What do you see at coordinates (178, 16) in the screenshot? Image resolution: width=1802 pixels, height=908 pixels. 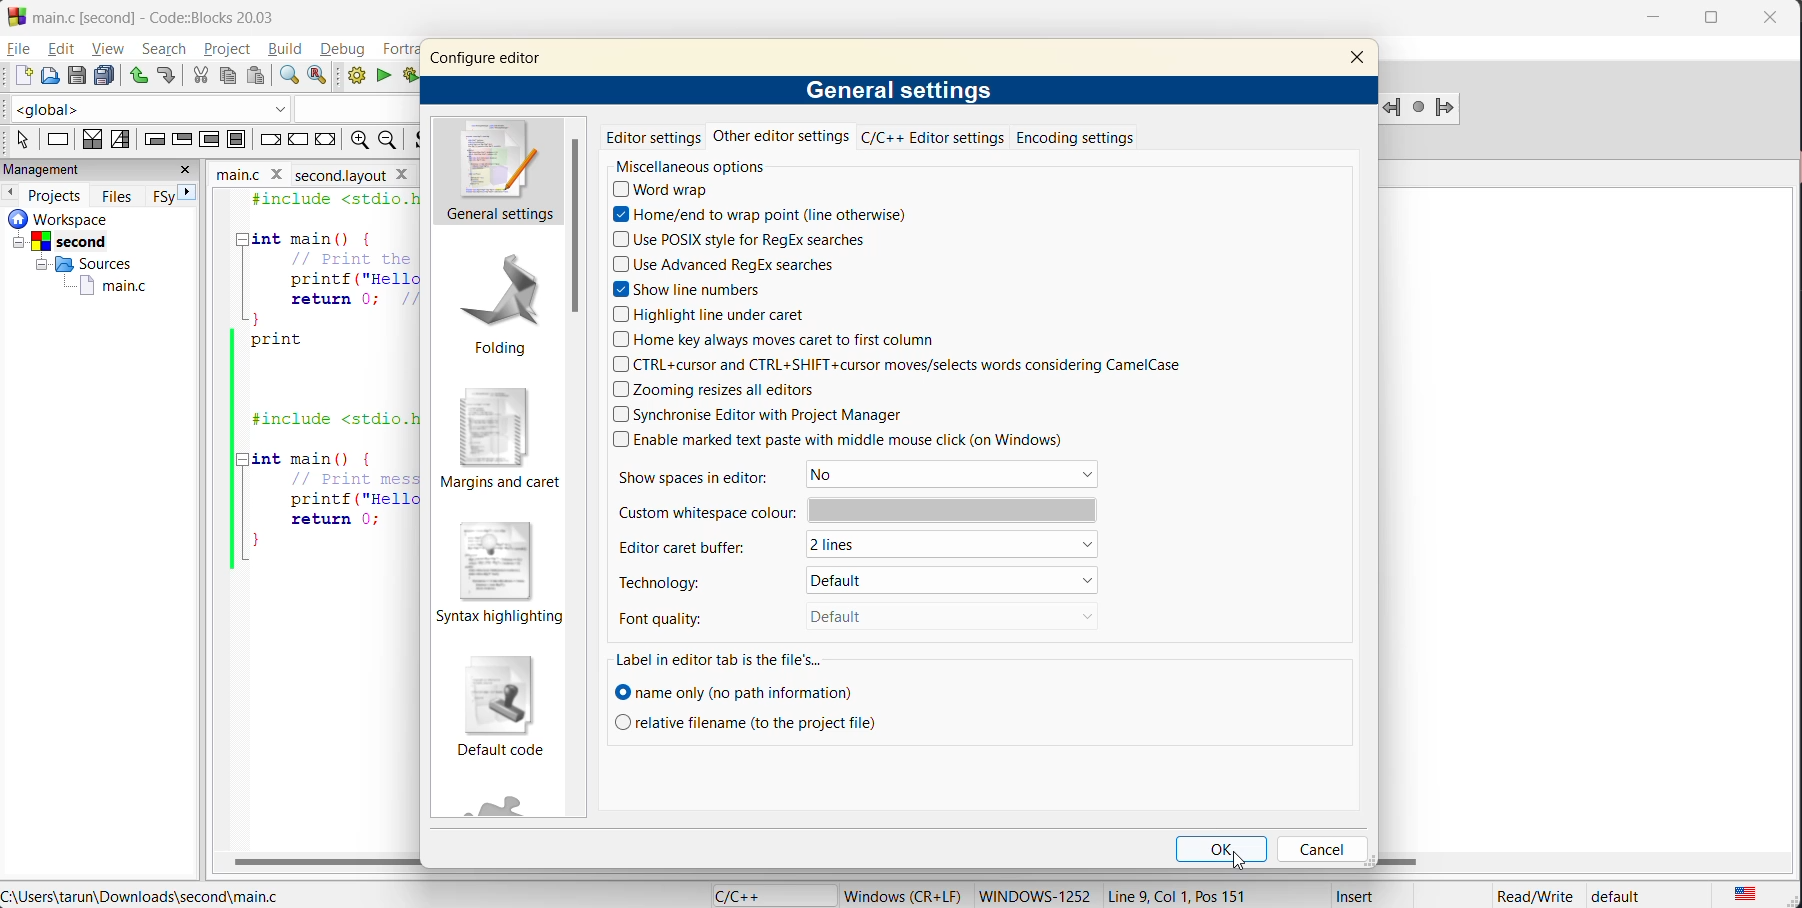 I see `app name and file name` at bounding box center [178, 16].